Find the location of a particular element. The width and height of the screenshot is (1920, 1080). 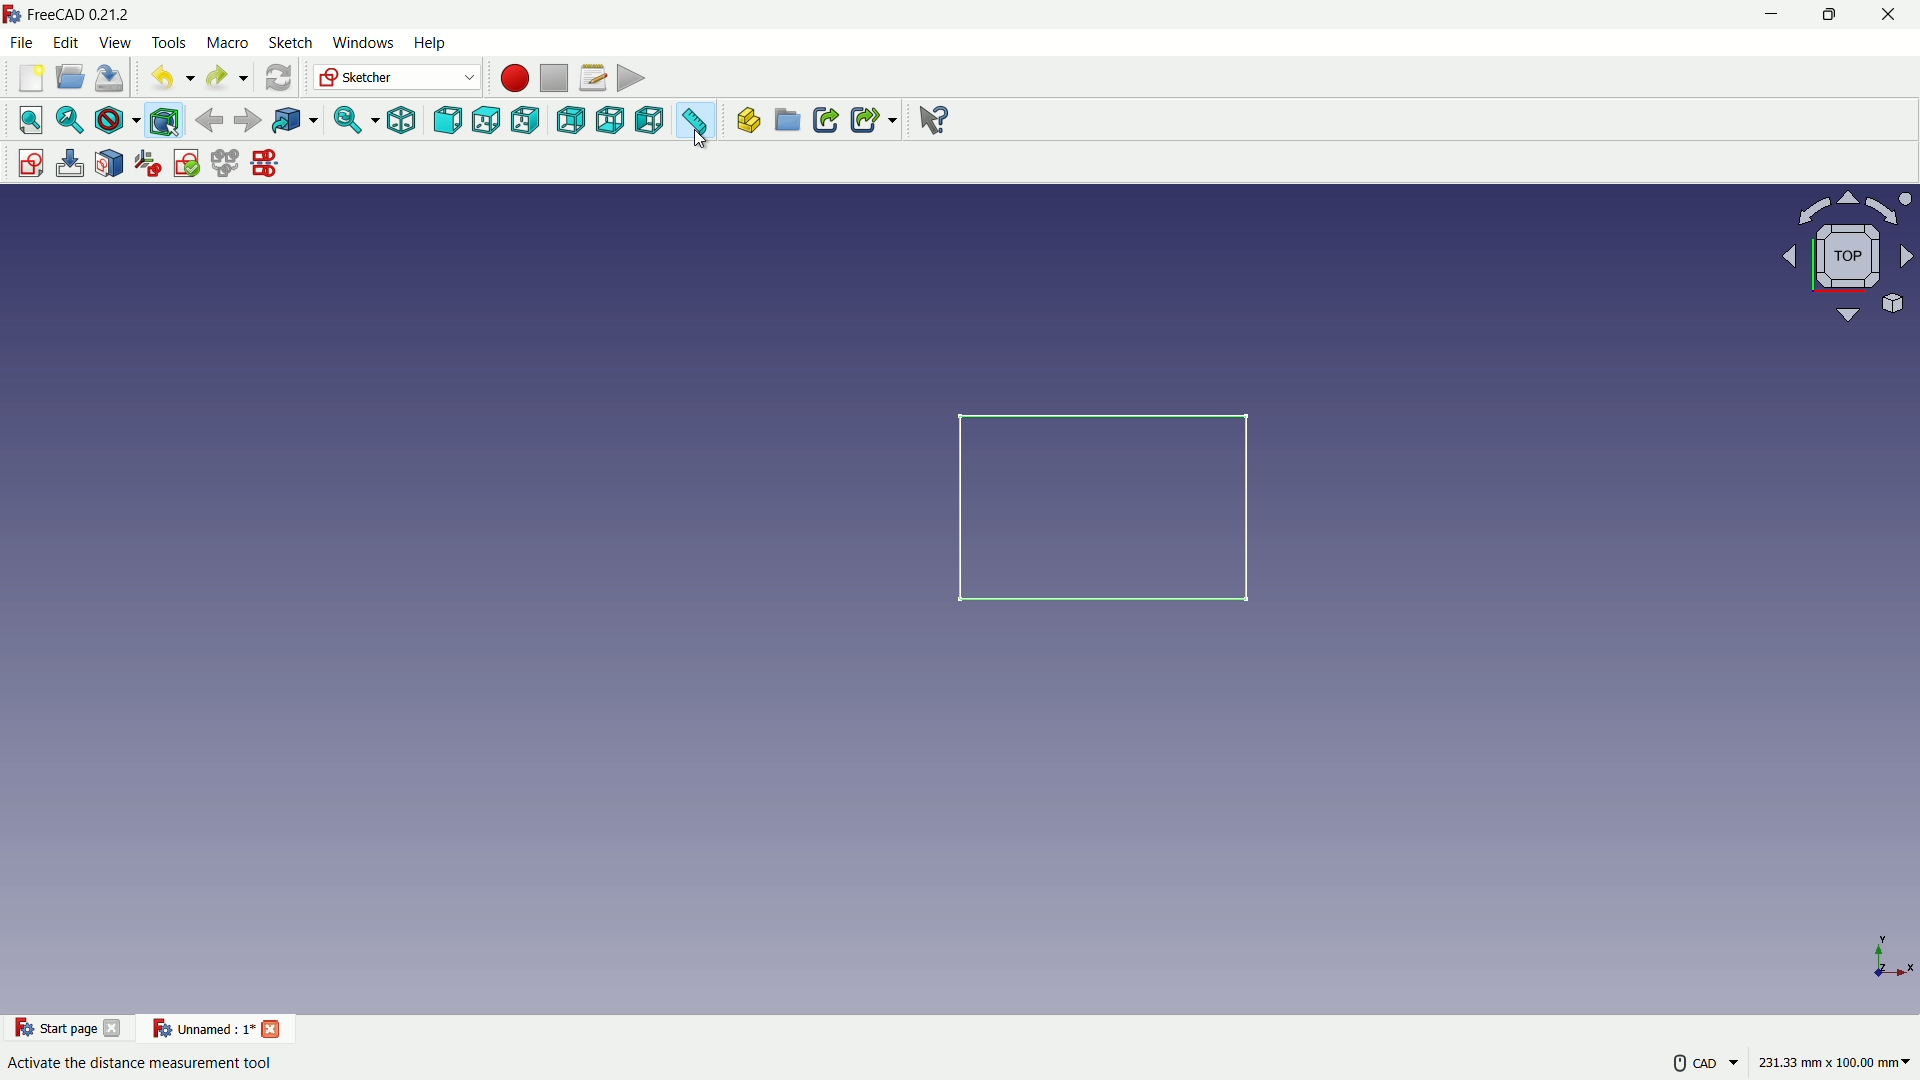

FreeCAD logo is located at coordinates (12, 14).